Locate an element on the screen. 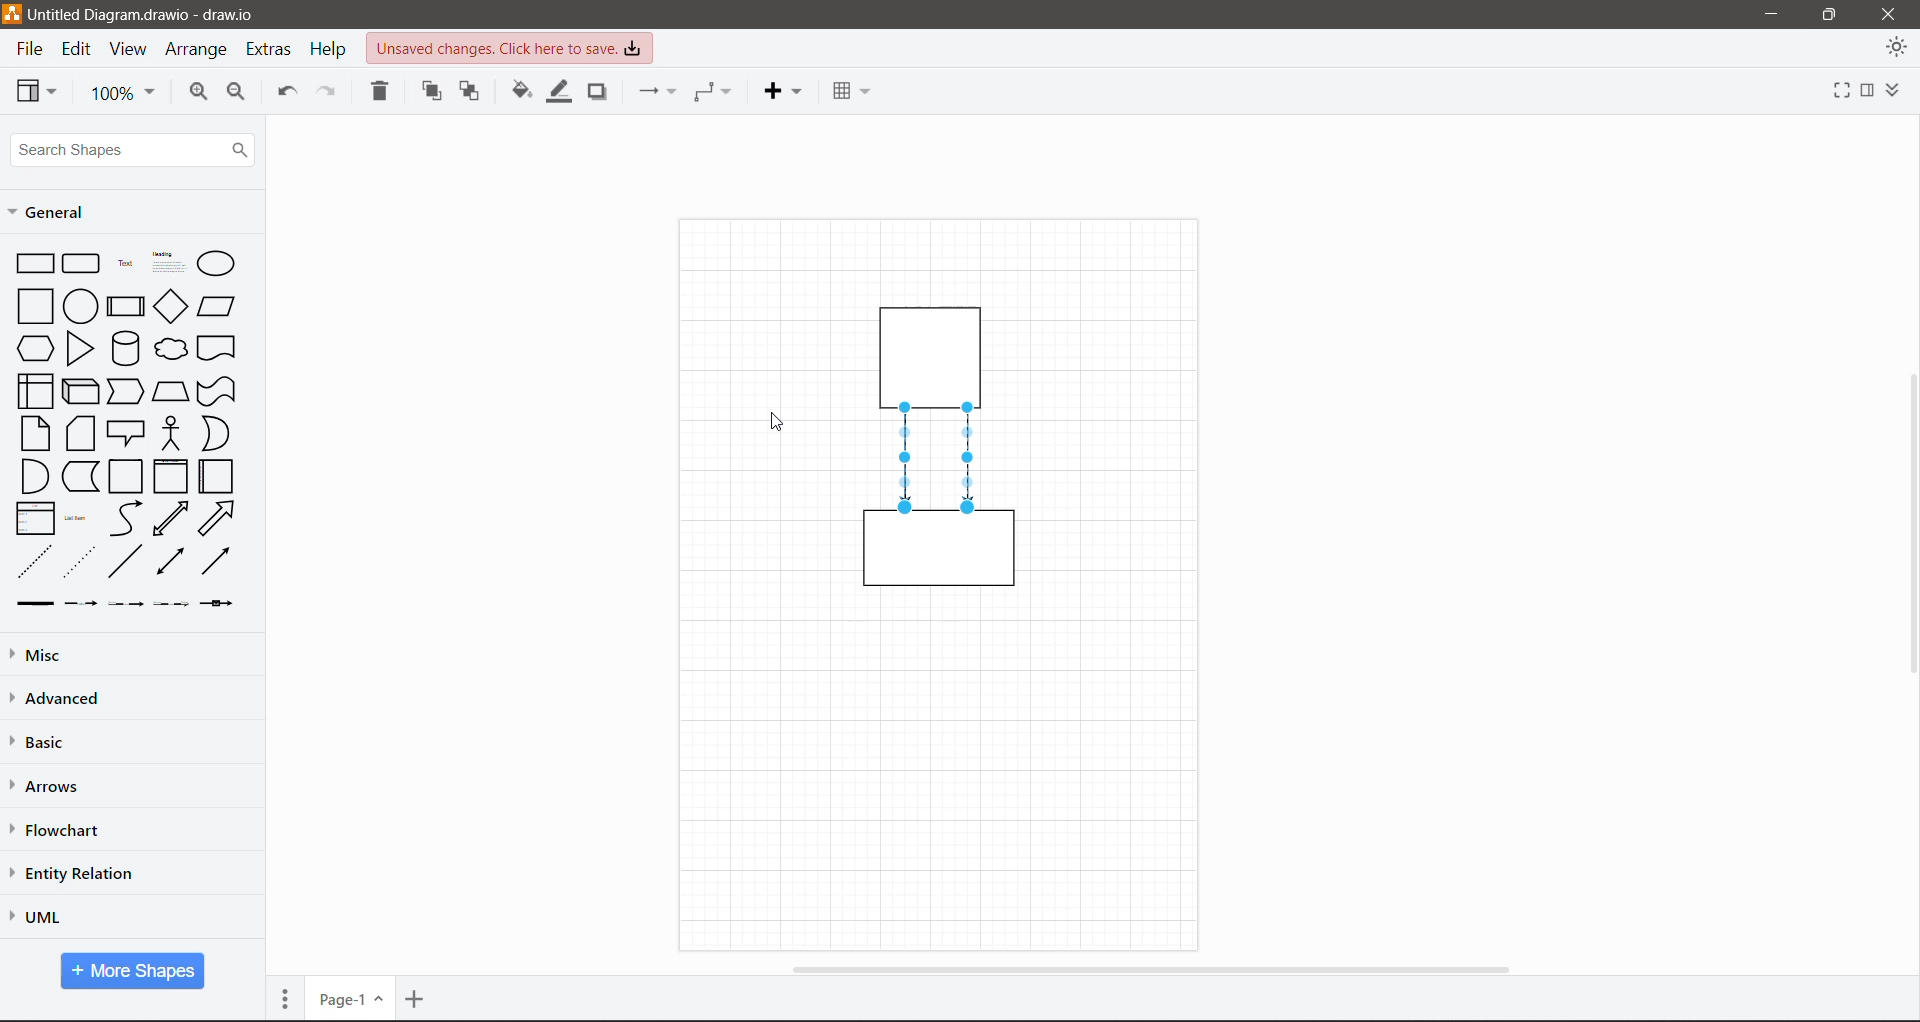 The height and width of the screenshot is (1022, 1920). Cylinder is located at coordinates (125, 348).